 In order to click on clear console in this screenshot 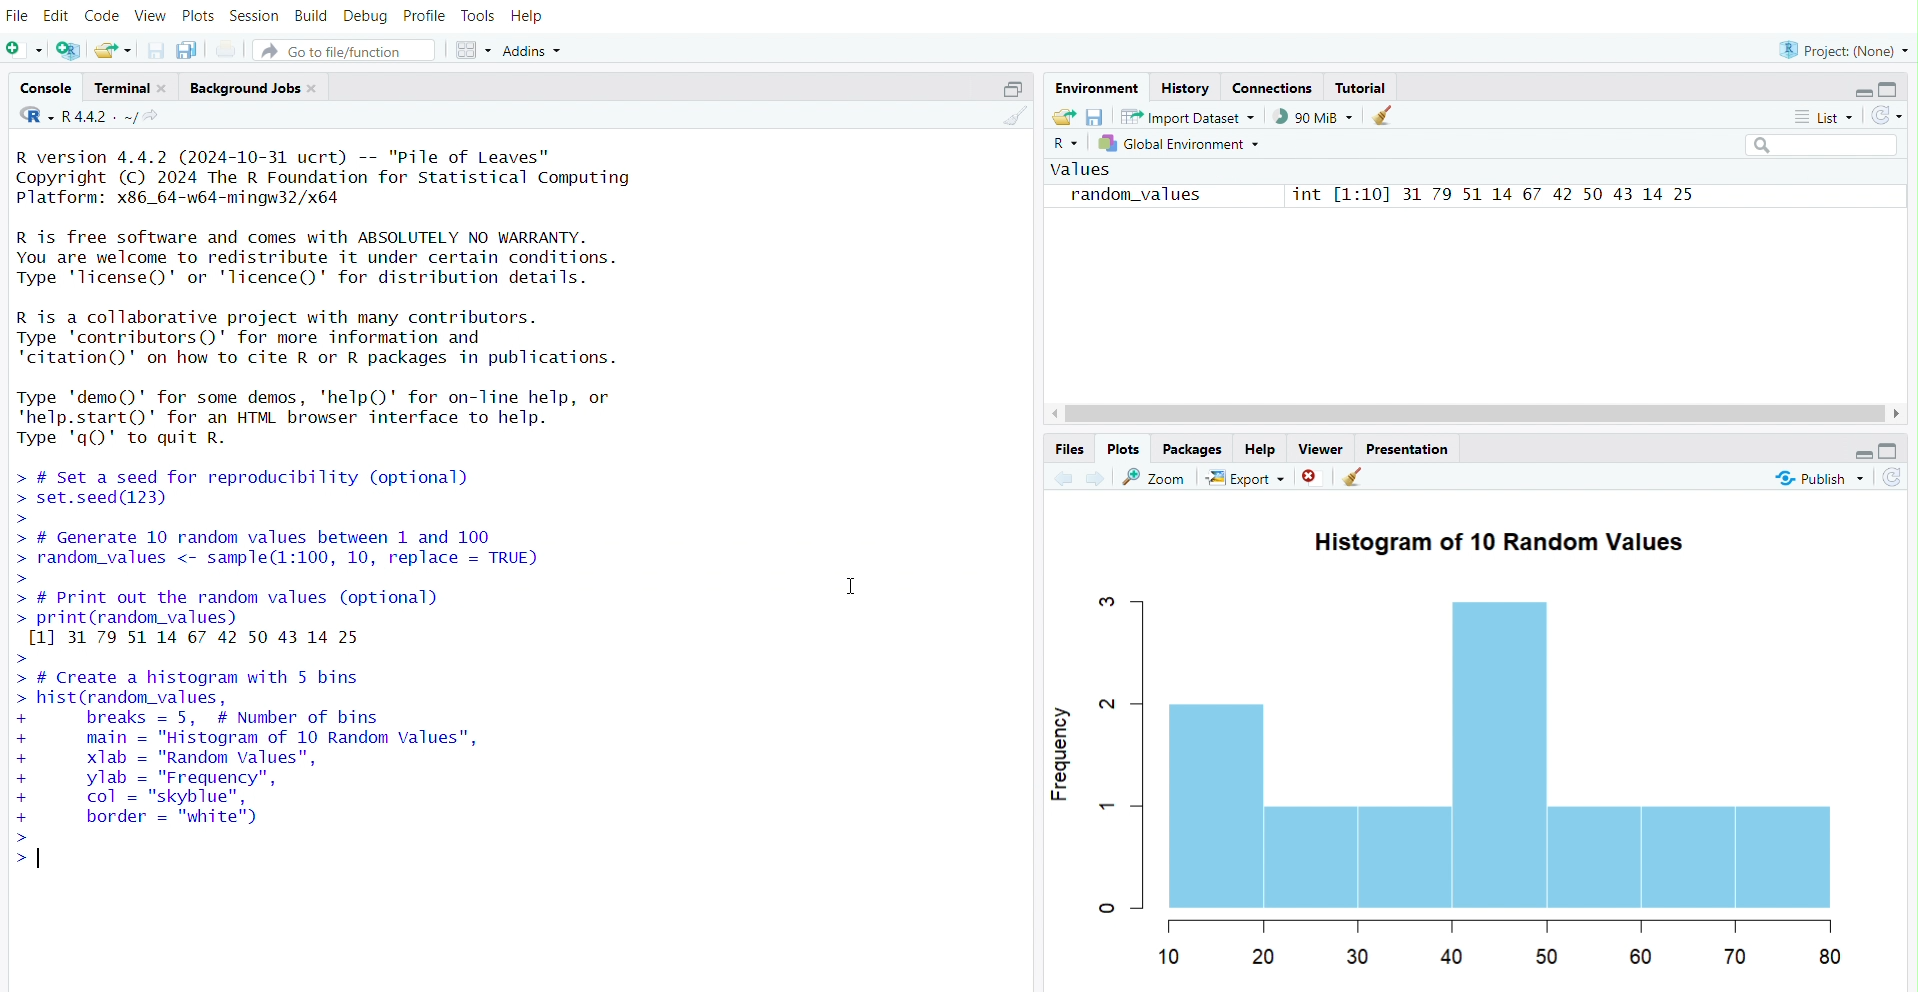, I will do `click(1011, 117)`.